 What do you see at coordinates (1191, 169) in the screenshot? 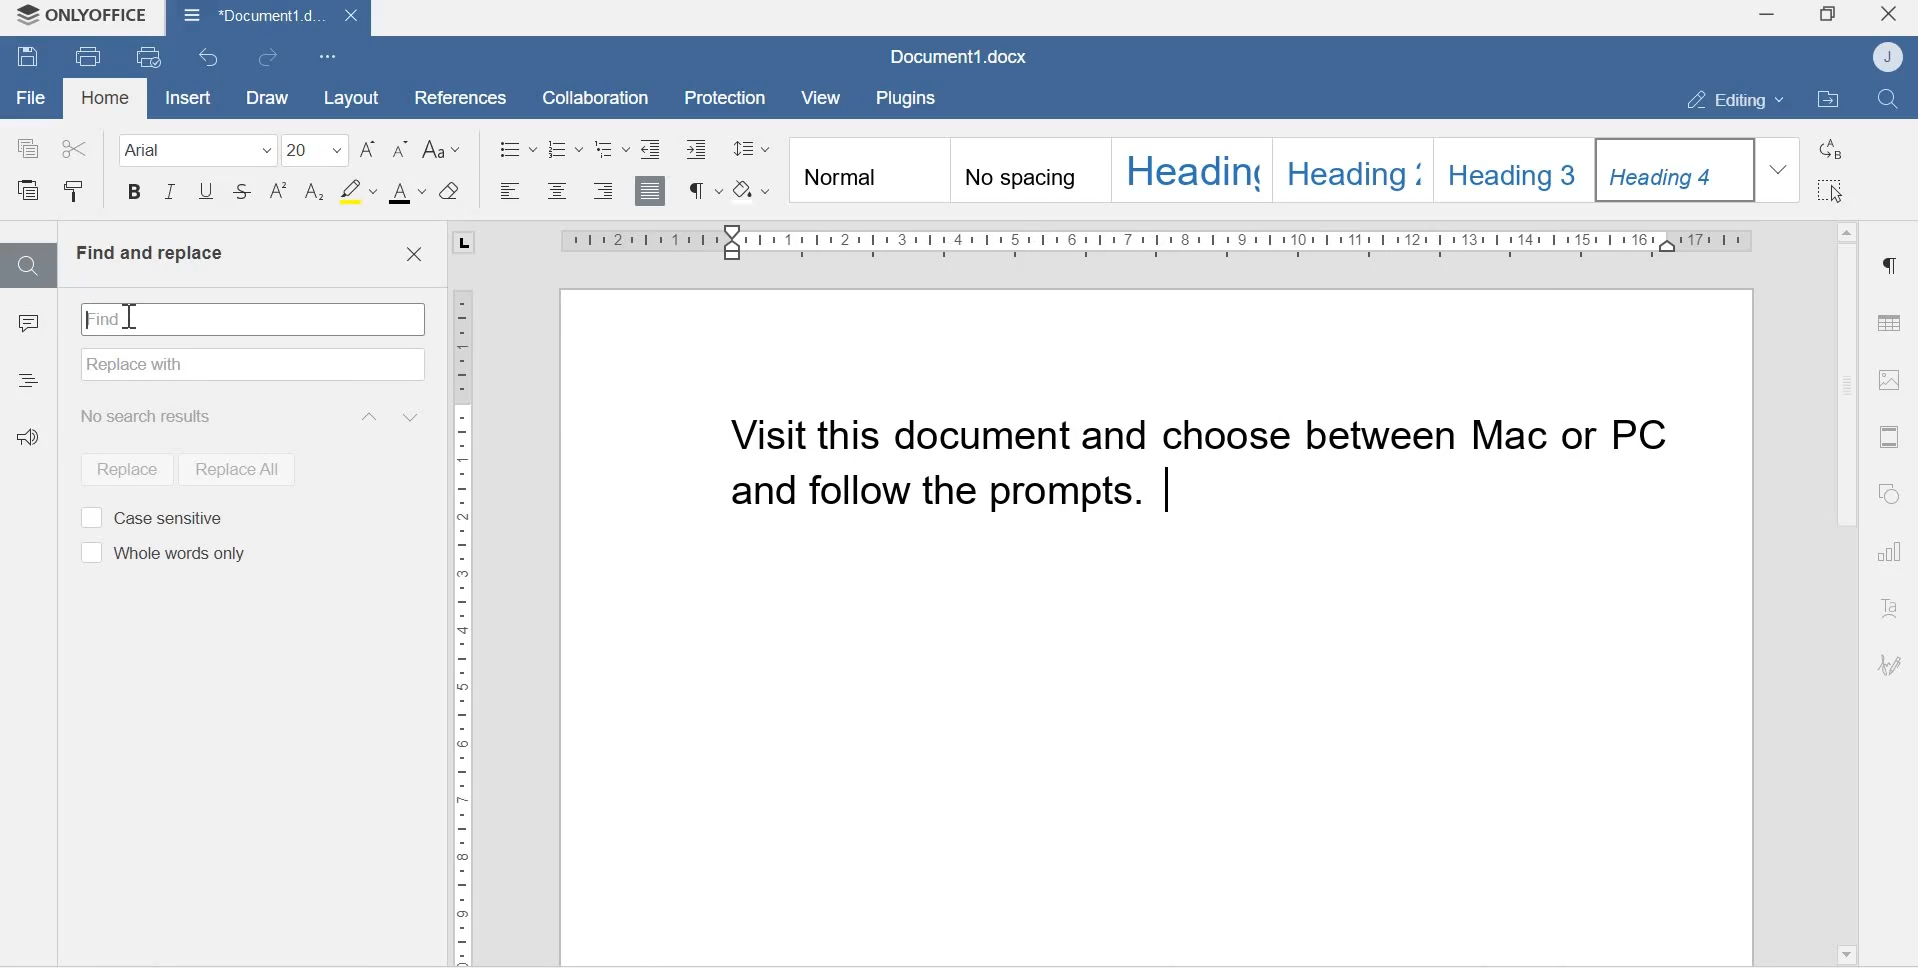
I see `Heading 1` at bounding box center [1191, 169].